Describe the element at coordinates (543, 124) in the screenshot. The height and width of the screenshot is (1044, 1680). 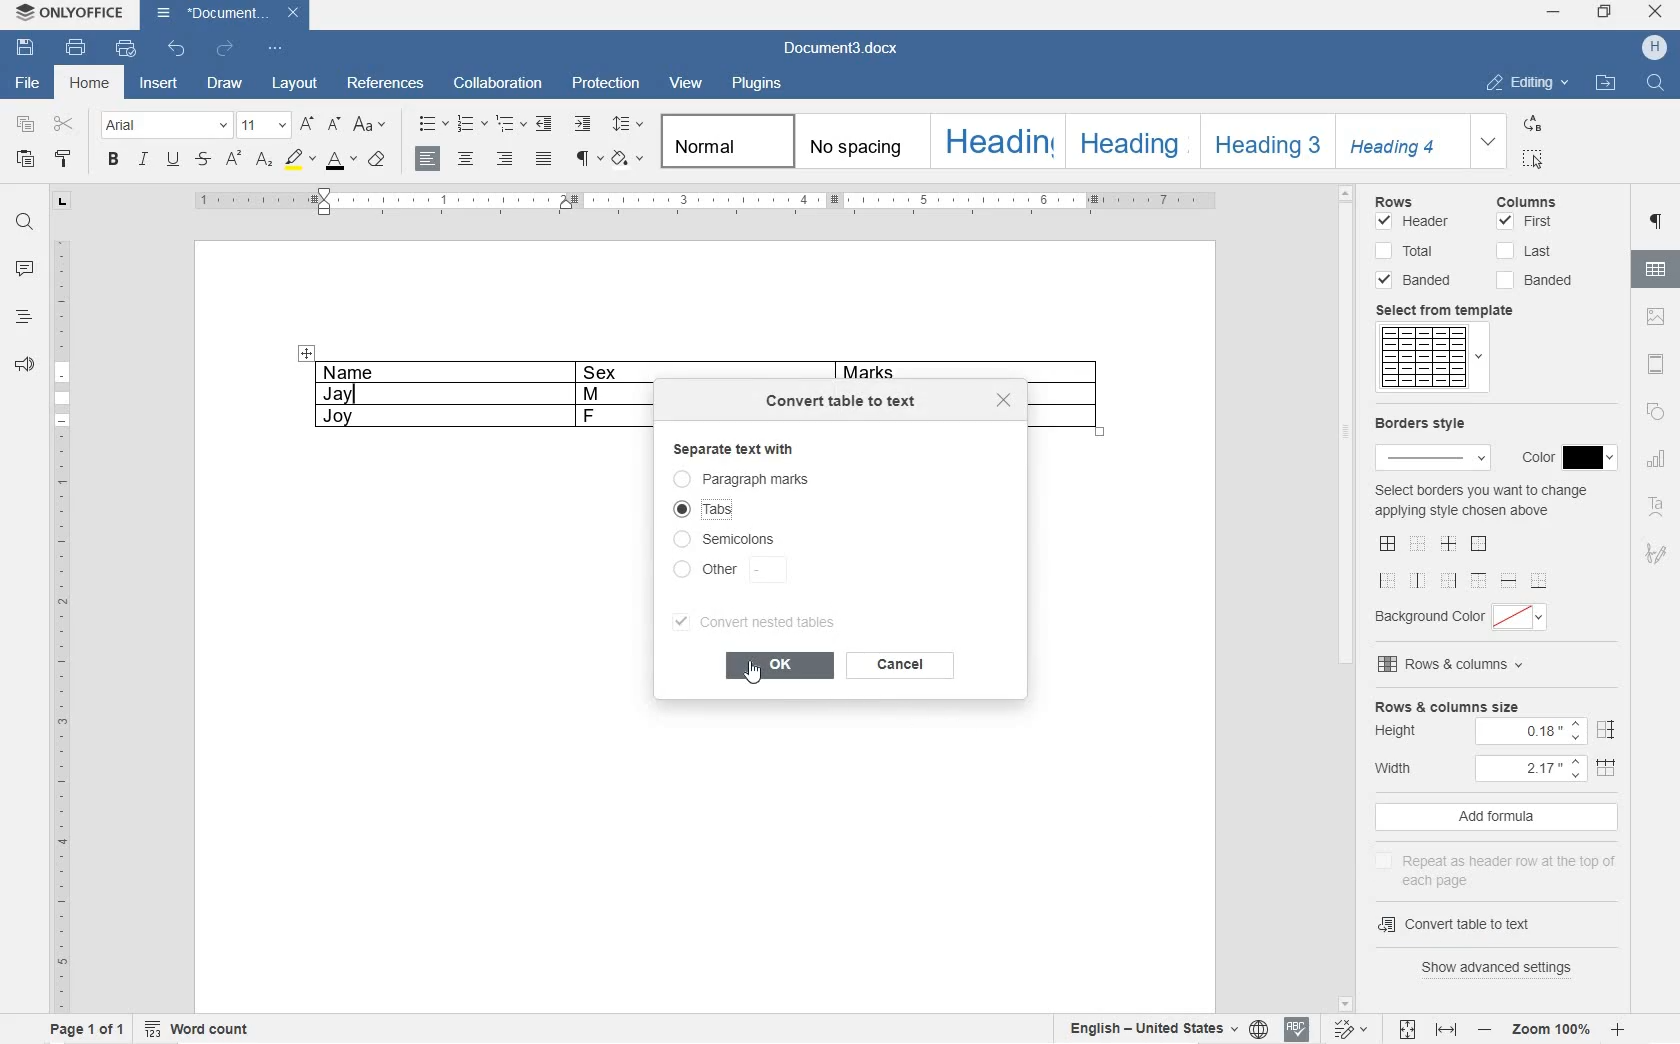
I see `DECREASE INDENT` at that location.